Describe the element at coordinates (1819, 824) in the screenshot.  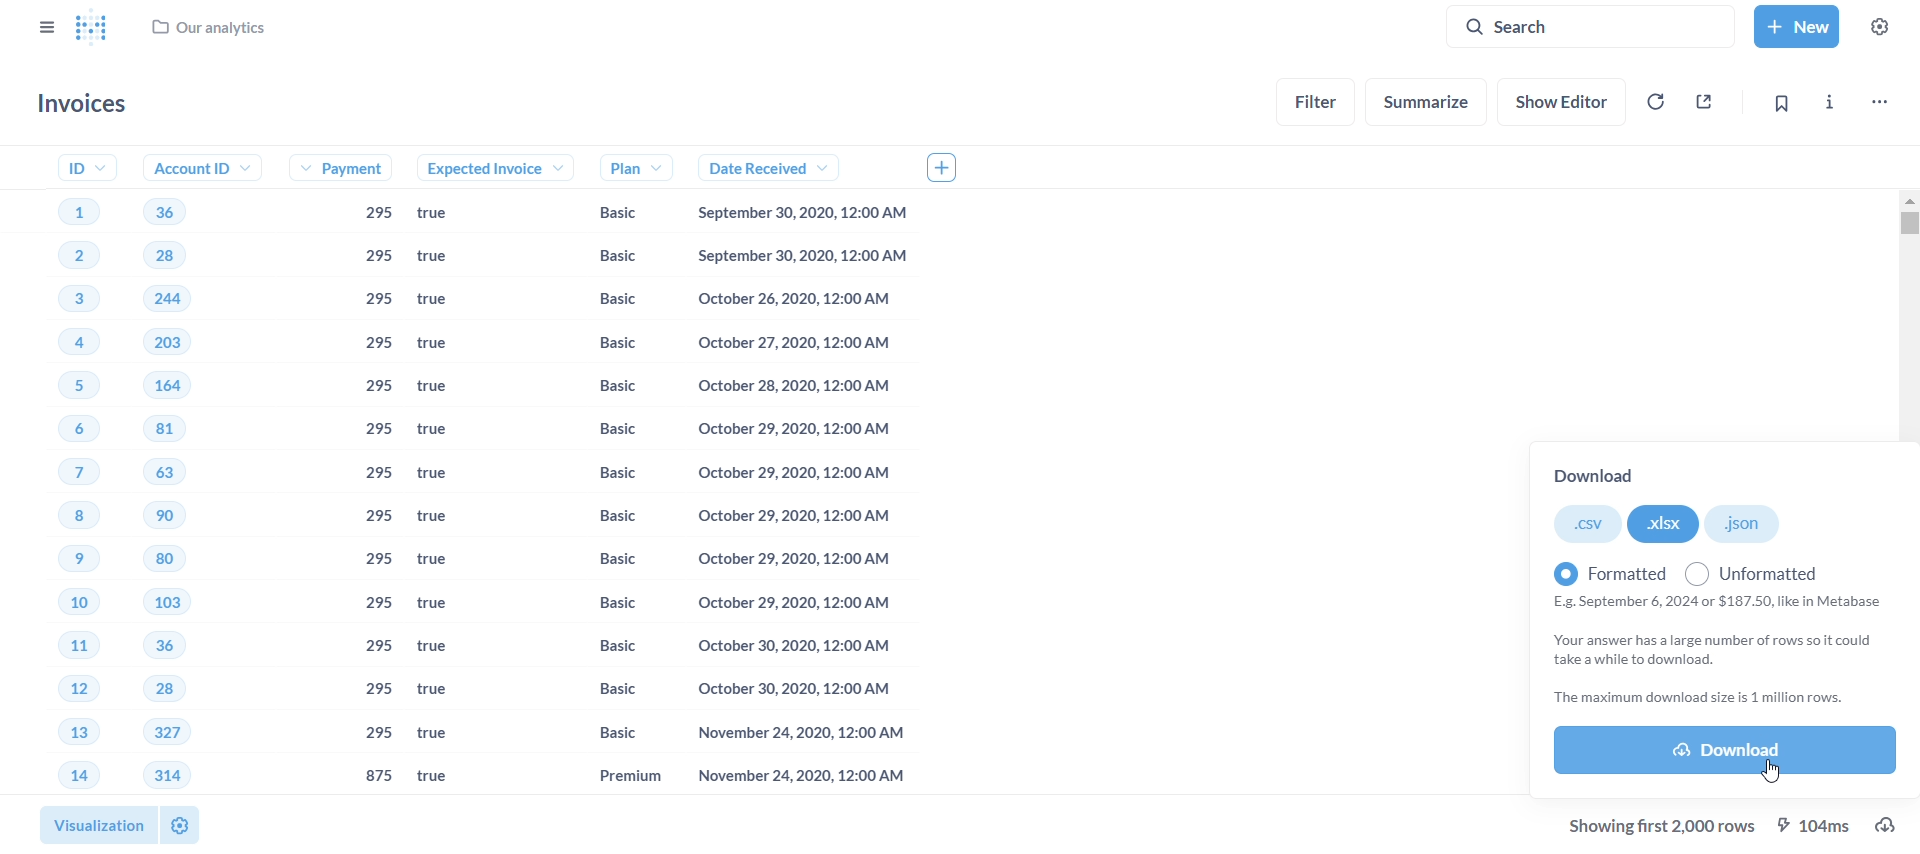
I see `104MS` at that location.